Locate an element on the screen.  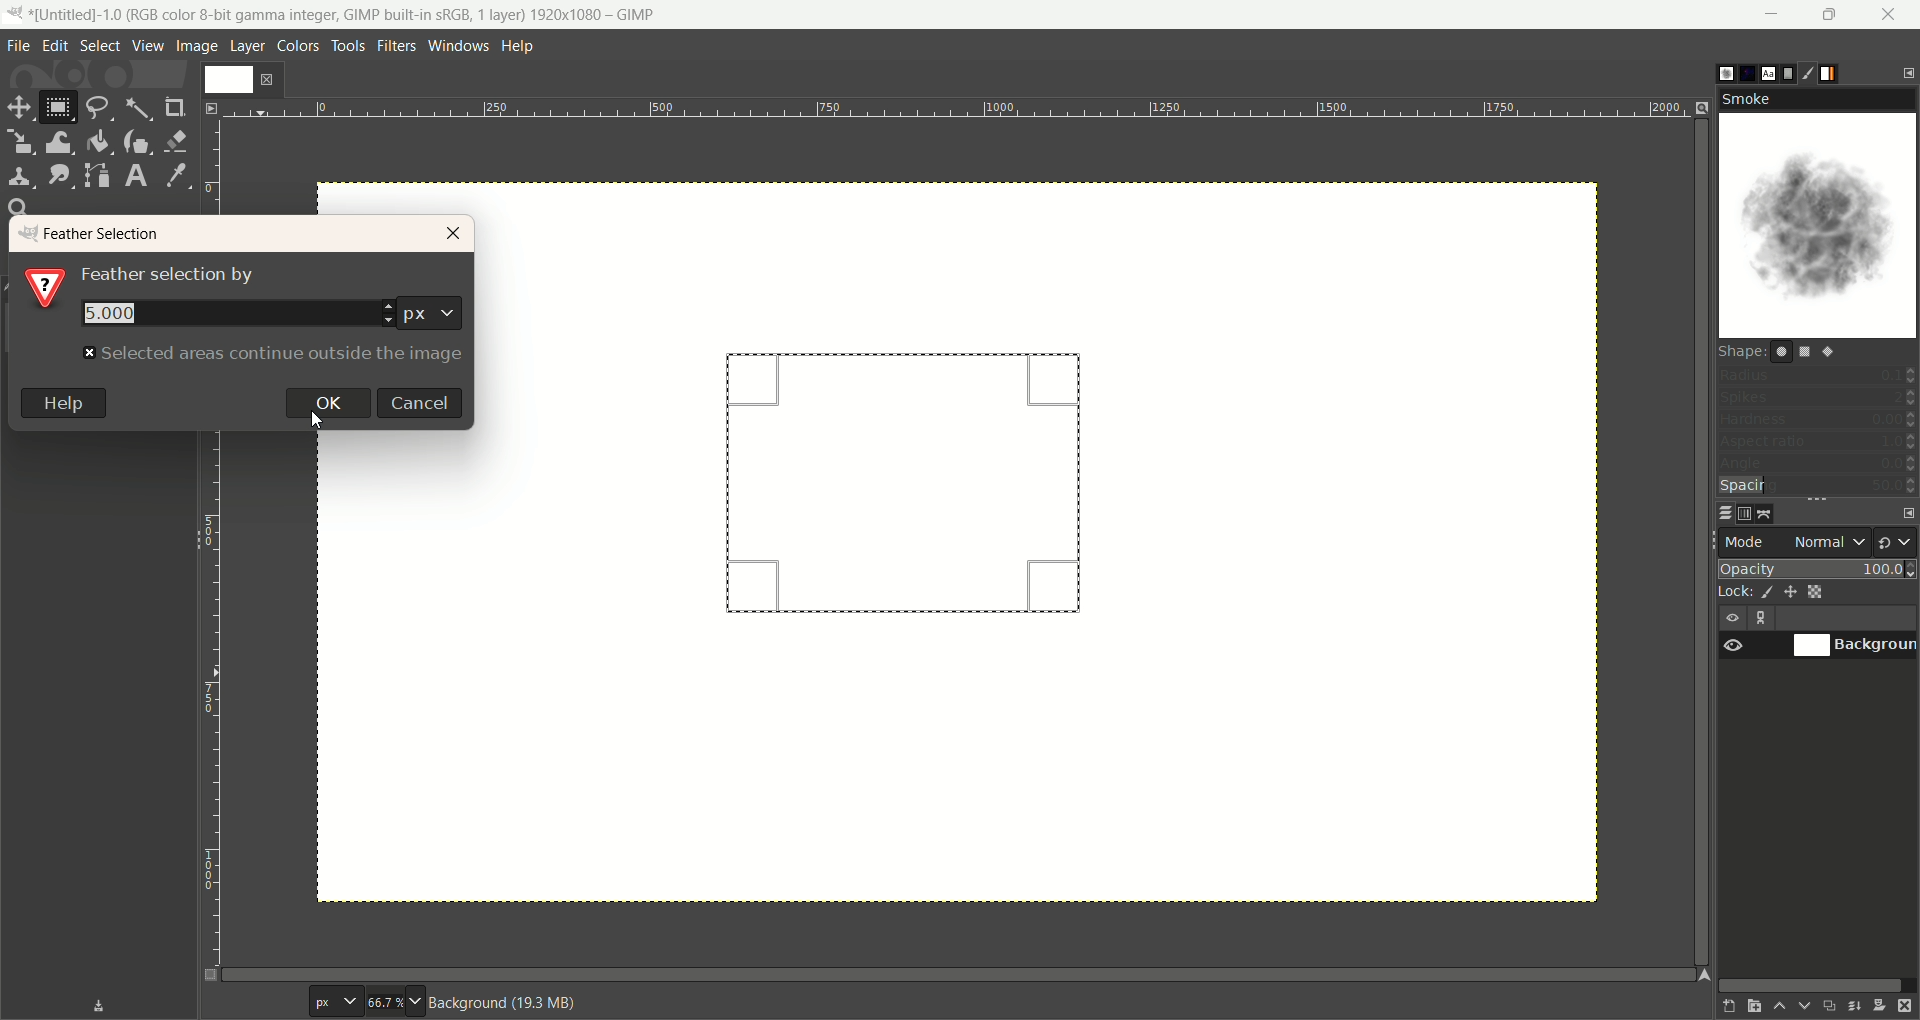
radius is located at coordinates (1817, 376).